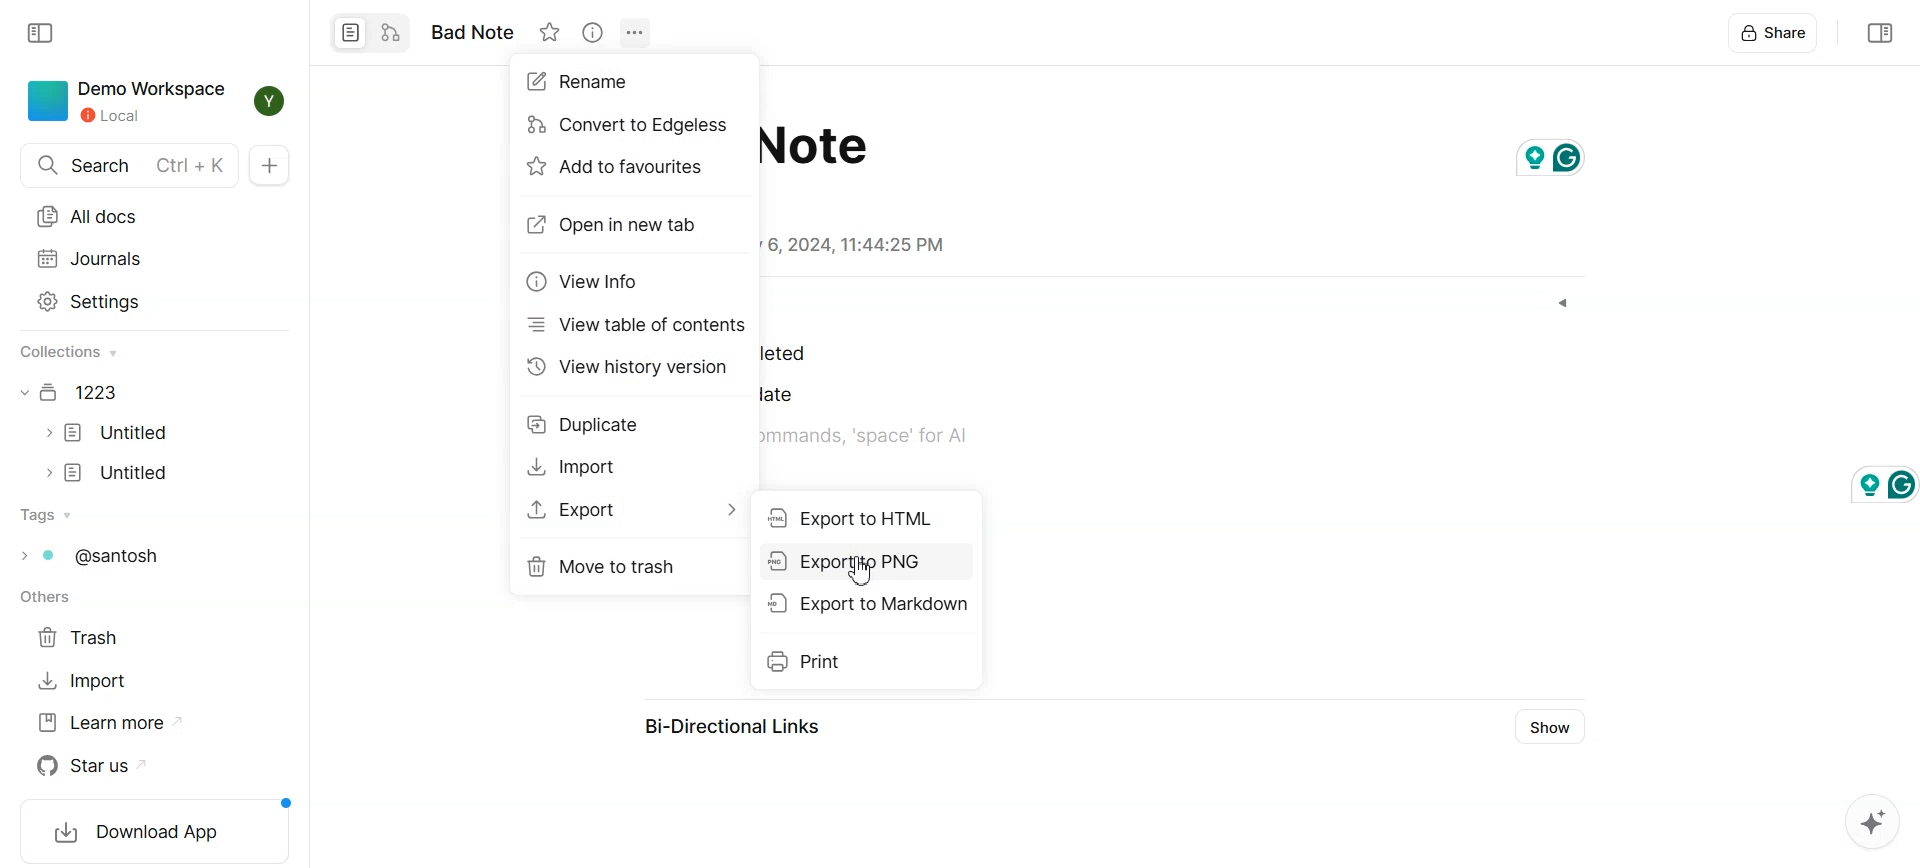  What do you see at coordinates (350, 32) in the screenshot?
I see `Convert to Page` at bounding box center [350, 32].